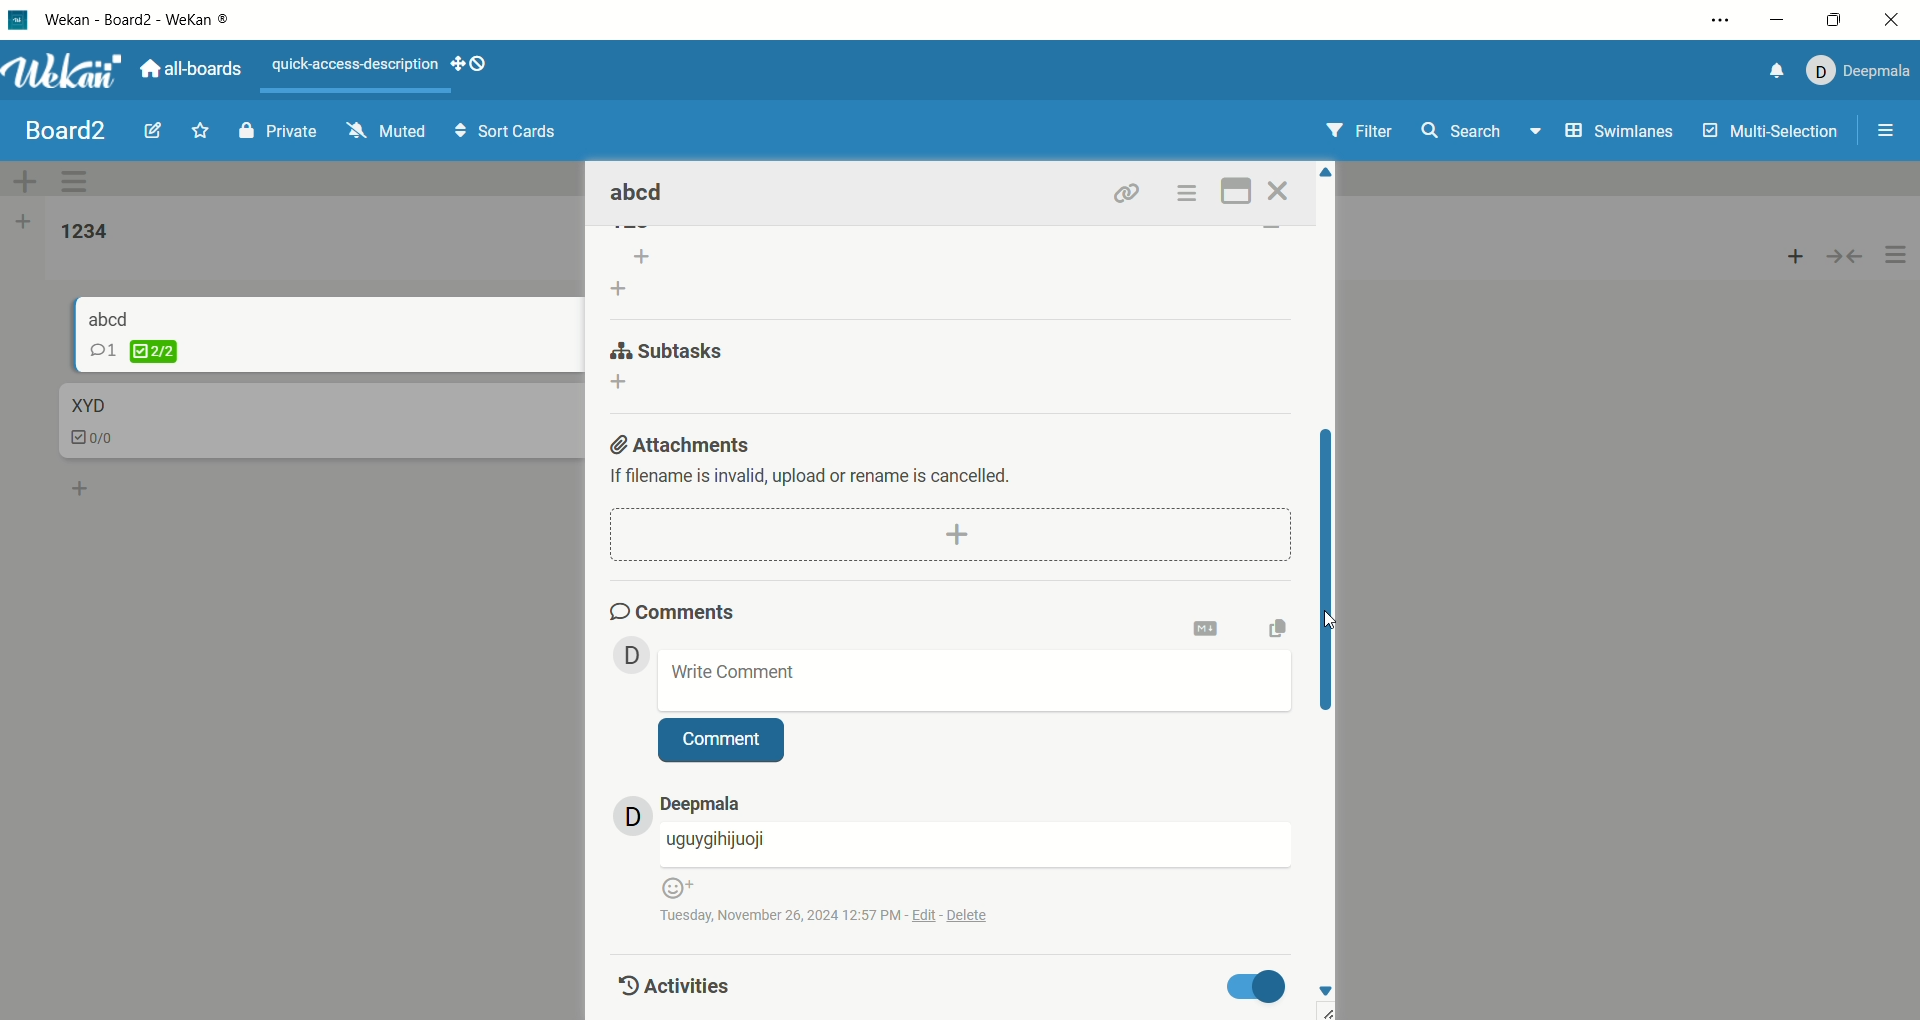 The height and width of the screenshot is (1020, 1920). What do you see at coordinates (278, 130) in the screenshot?
I see `private` at bounding box center [278, 130].